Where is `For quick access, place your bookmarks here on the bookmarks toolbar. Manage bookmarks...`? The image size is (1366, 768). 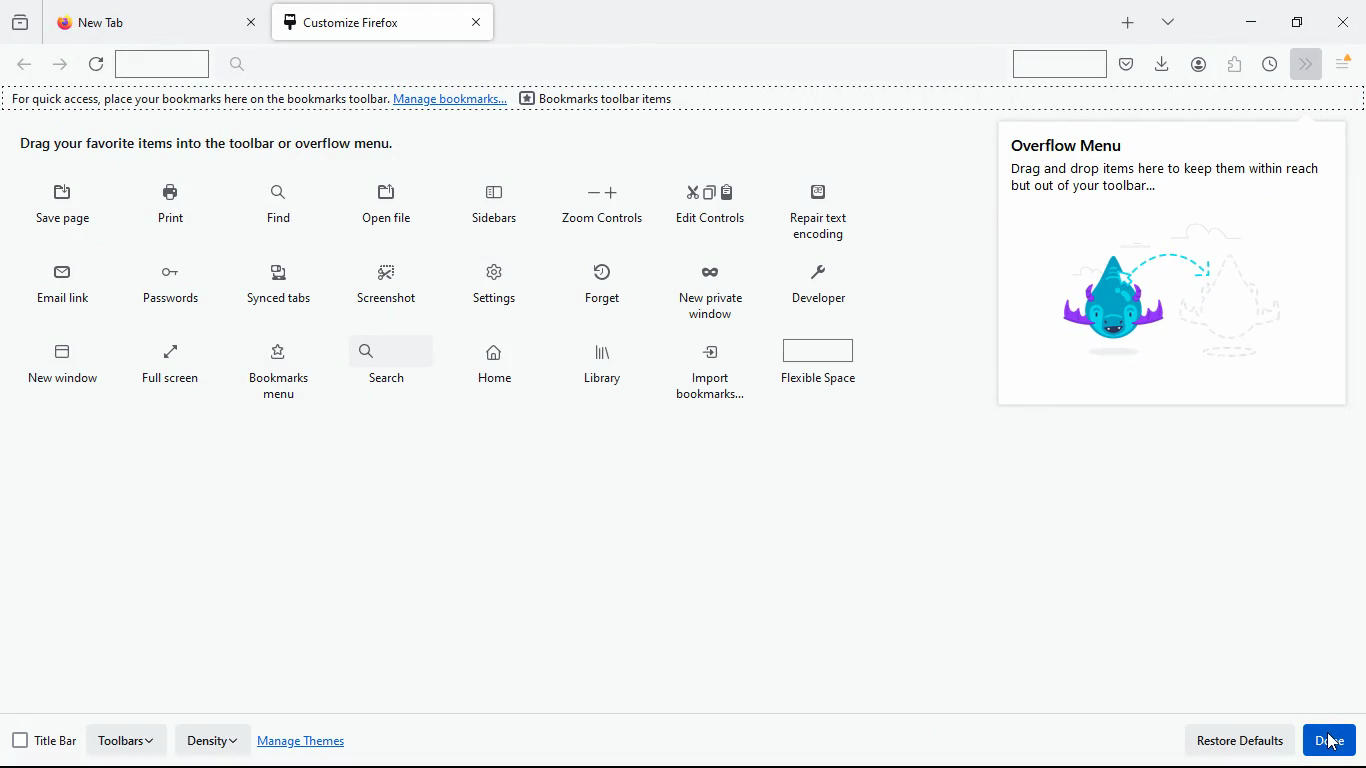 For quick access, place your bookmarks here on the bookmarks toolbar. Manage bookmarks... is located at coordinates (256, 99).